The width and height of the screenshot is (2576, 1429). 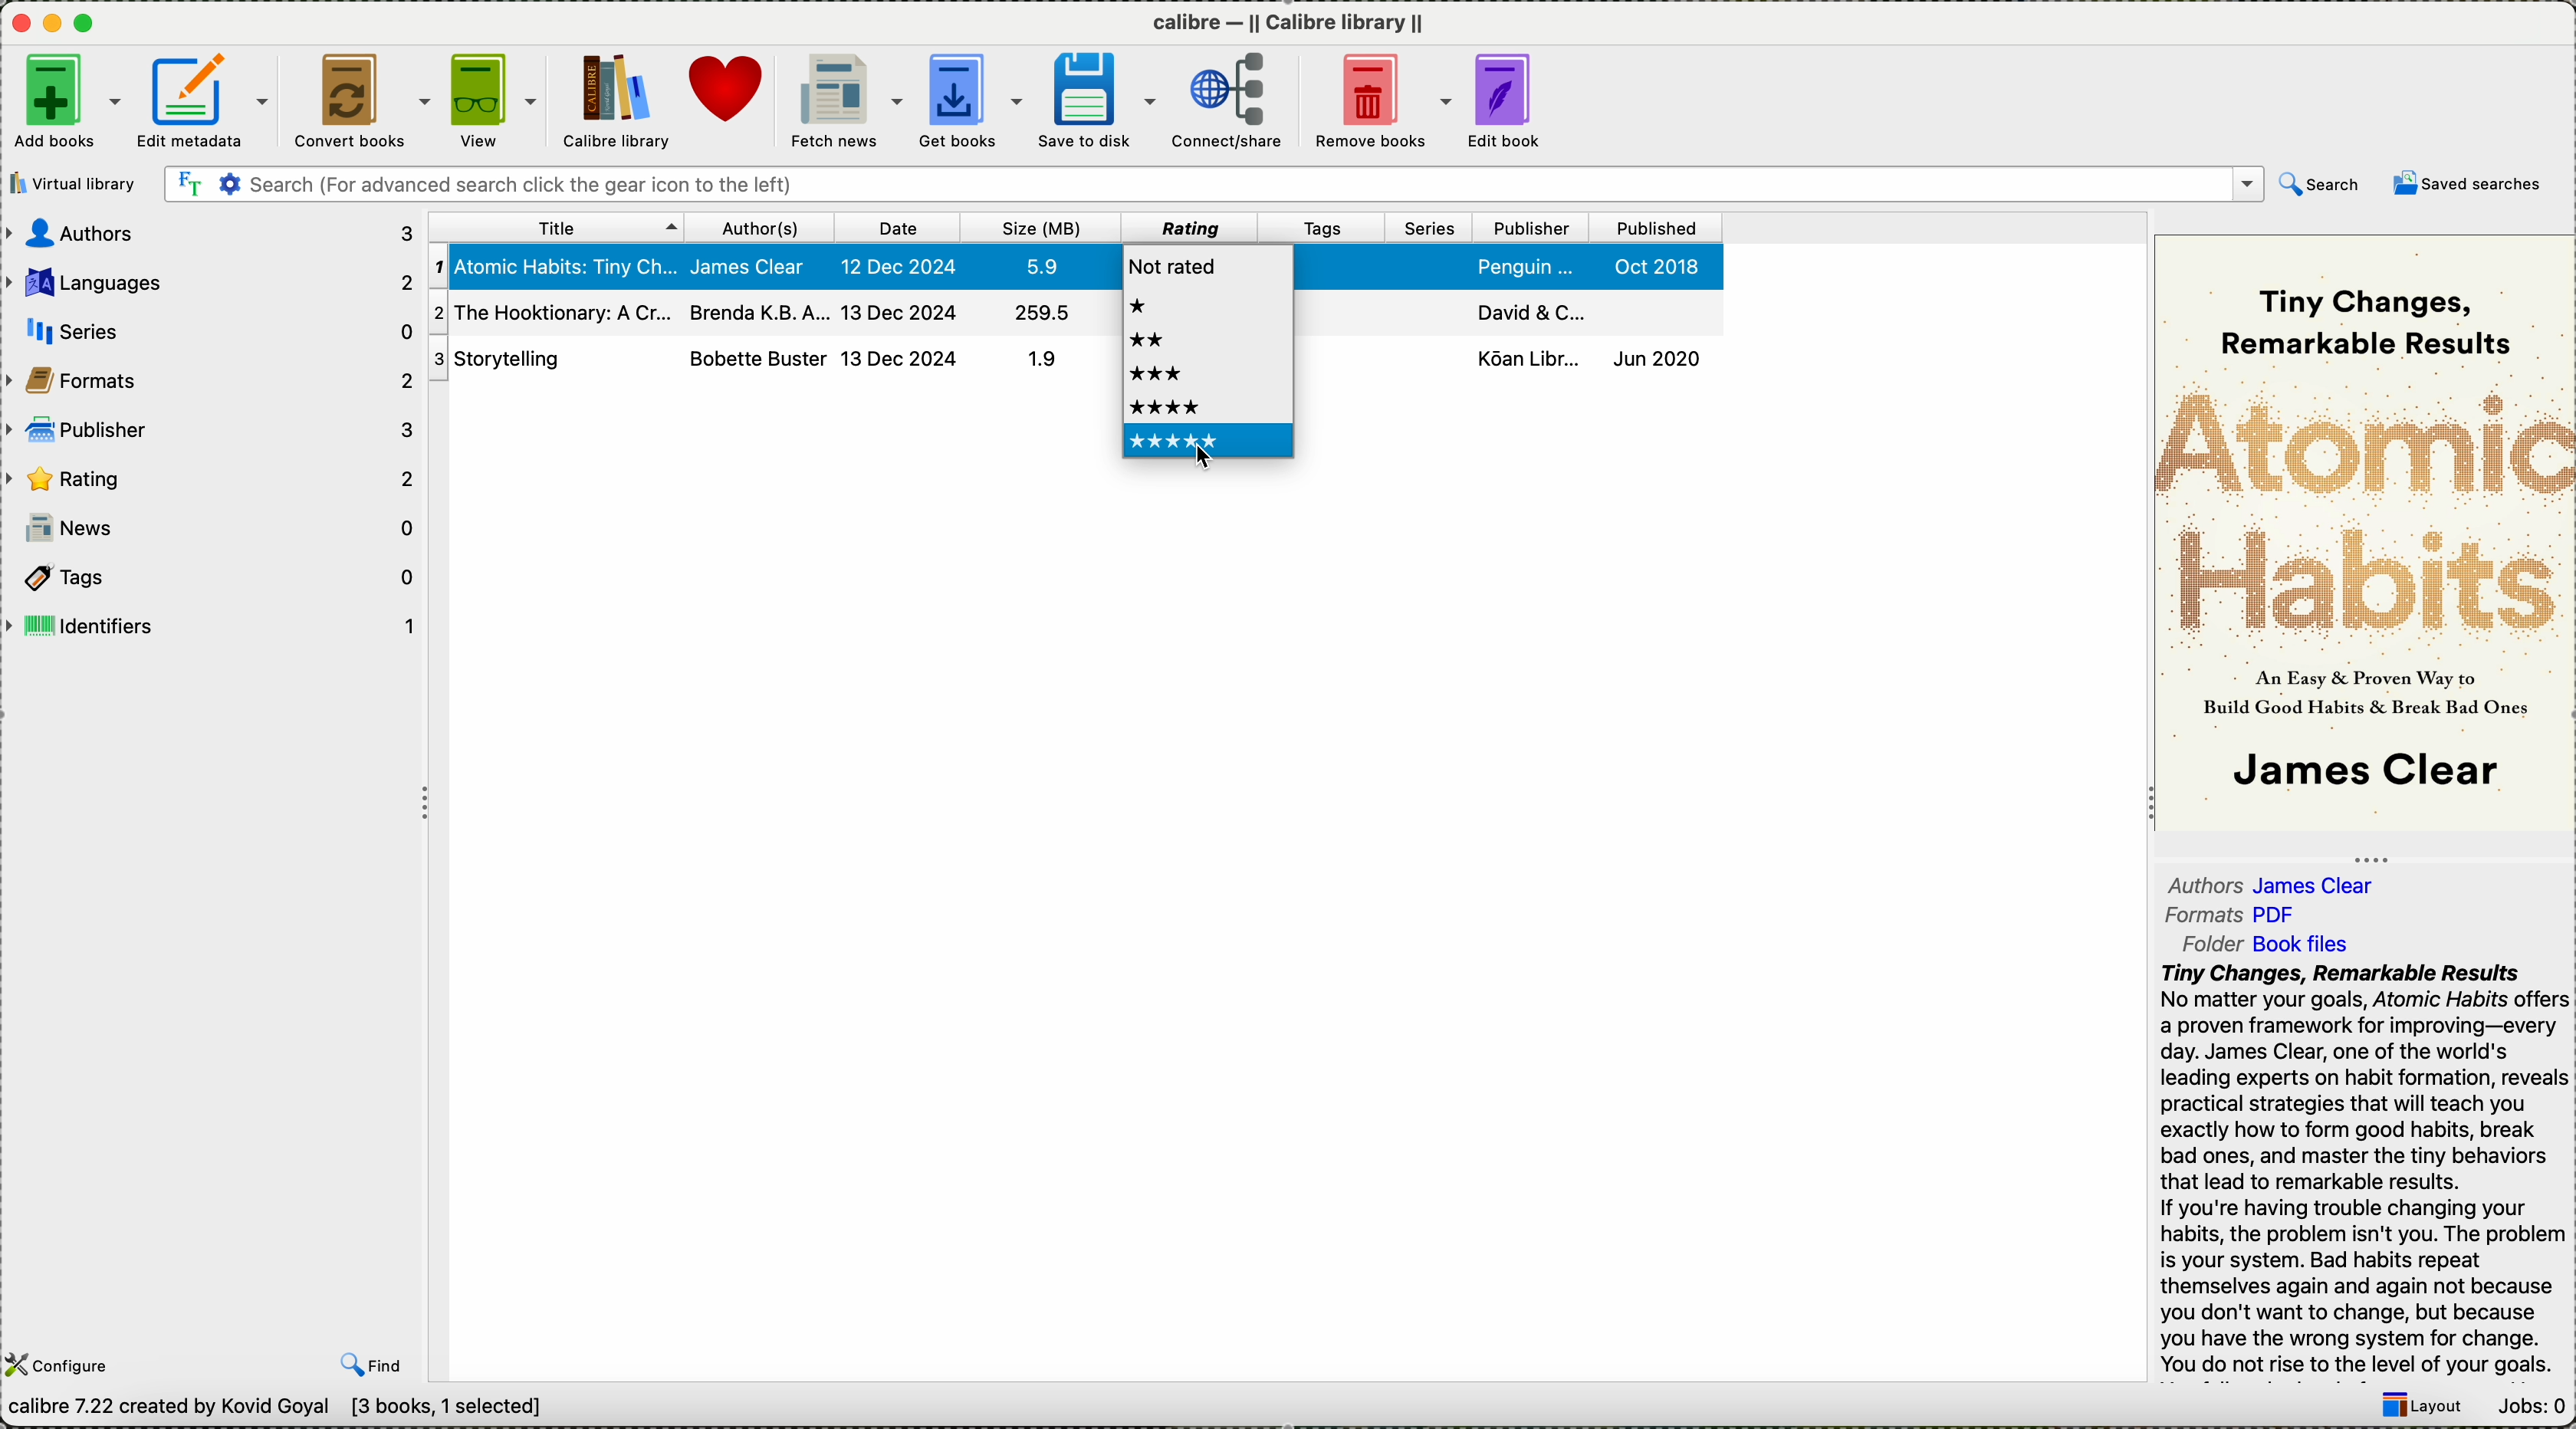 What do you see at coordinates (2367, 855) in the screenshot?
I see `collapse` at bounding box center [2367, 855].